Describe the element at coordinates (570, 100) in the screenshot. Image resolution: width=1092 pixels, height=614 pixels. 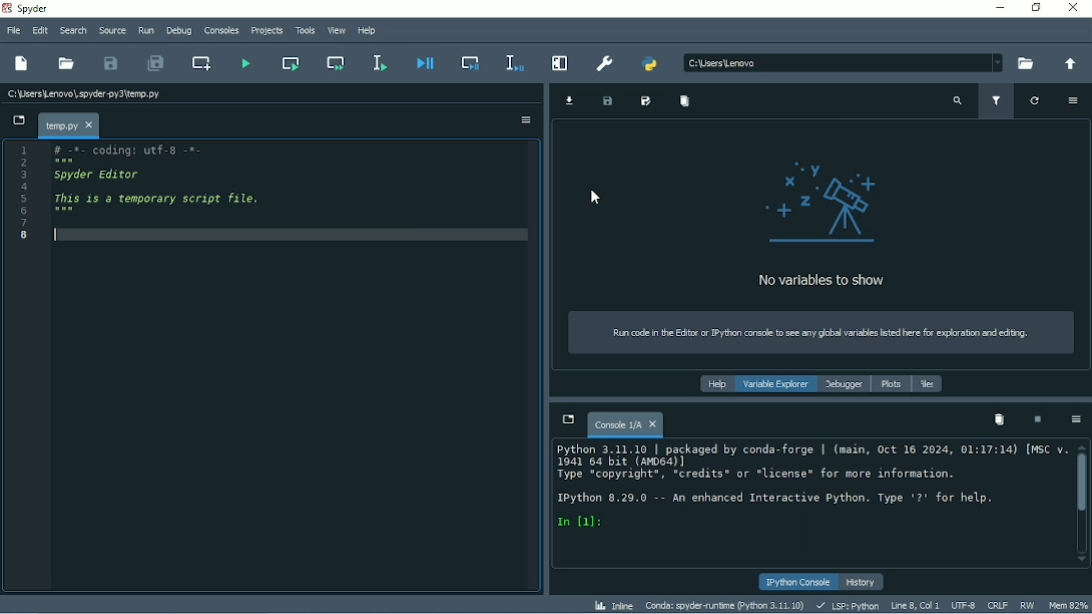
I see `Import data` at that location.